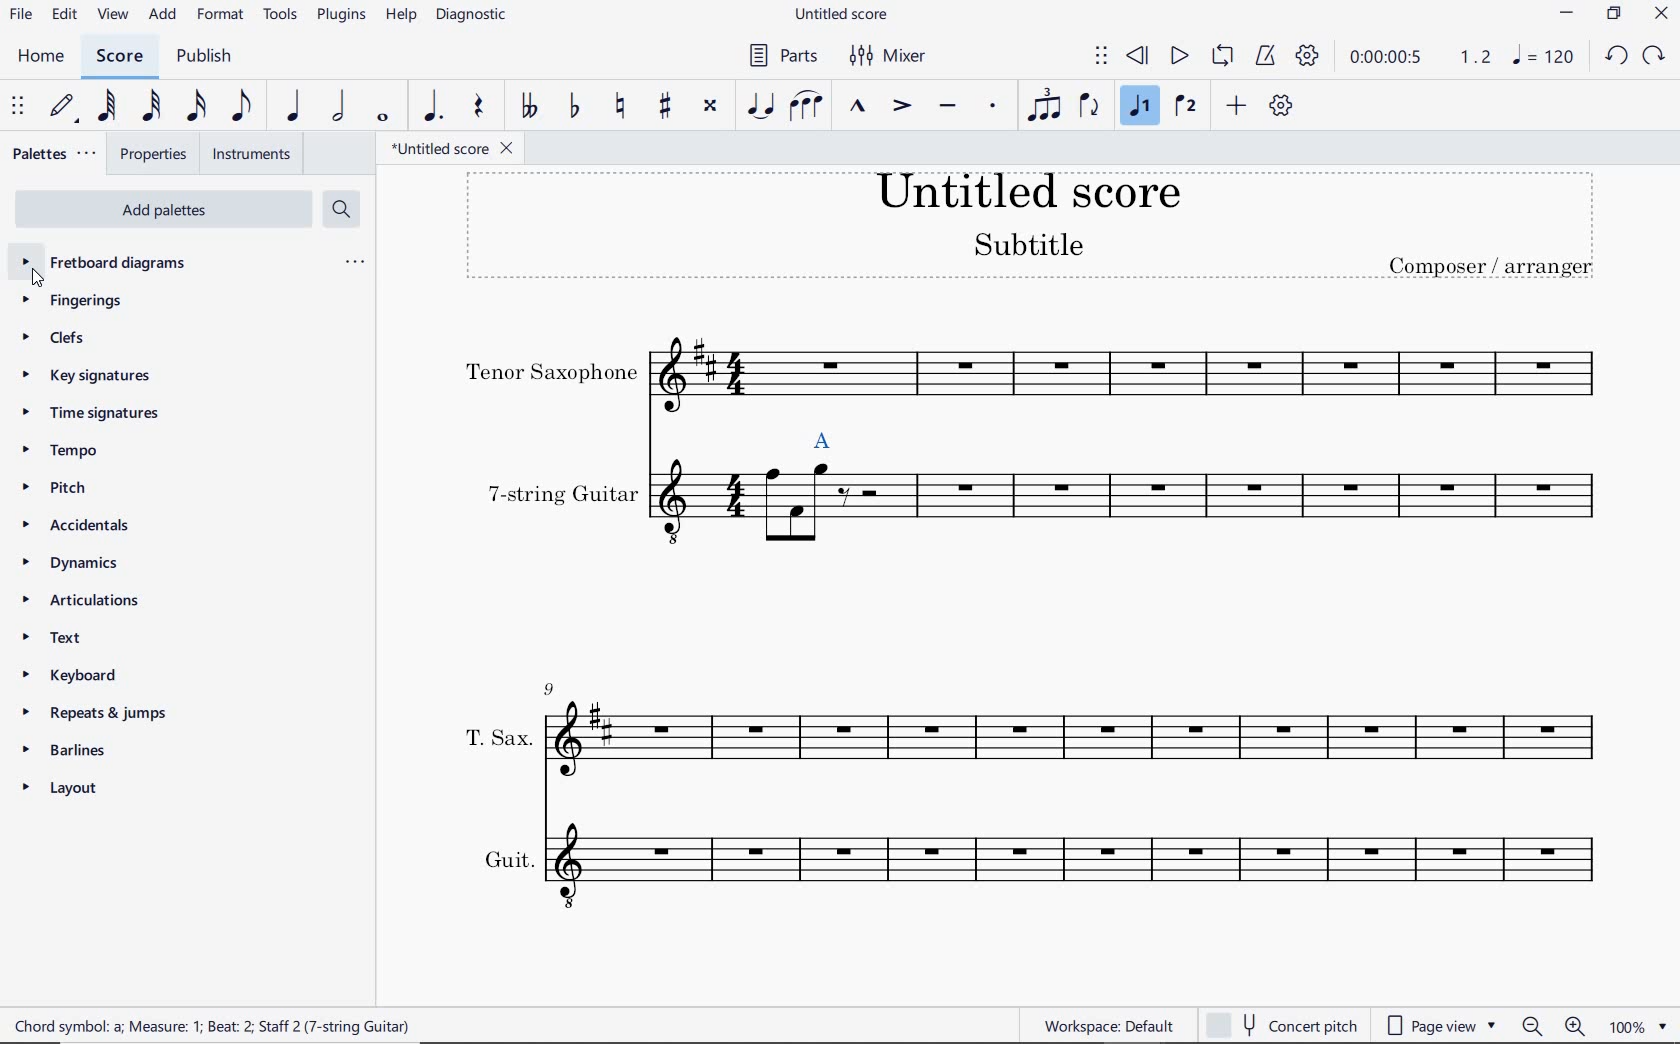 The height and width of the screenshot is (1044, 1680). I want to click on PALETTES, so click(53, 154).